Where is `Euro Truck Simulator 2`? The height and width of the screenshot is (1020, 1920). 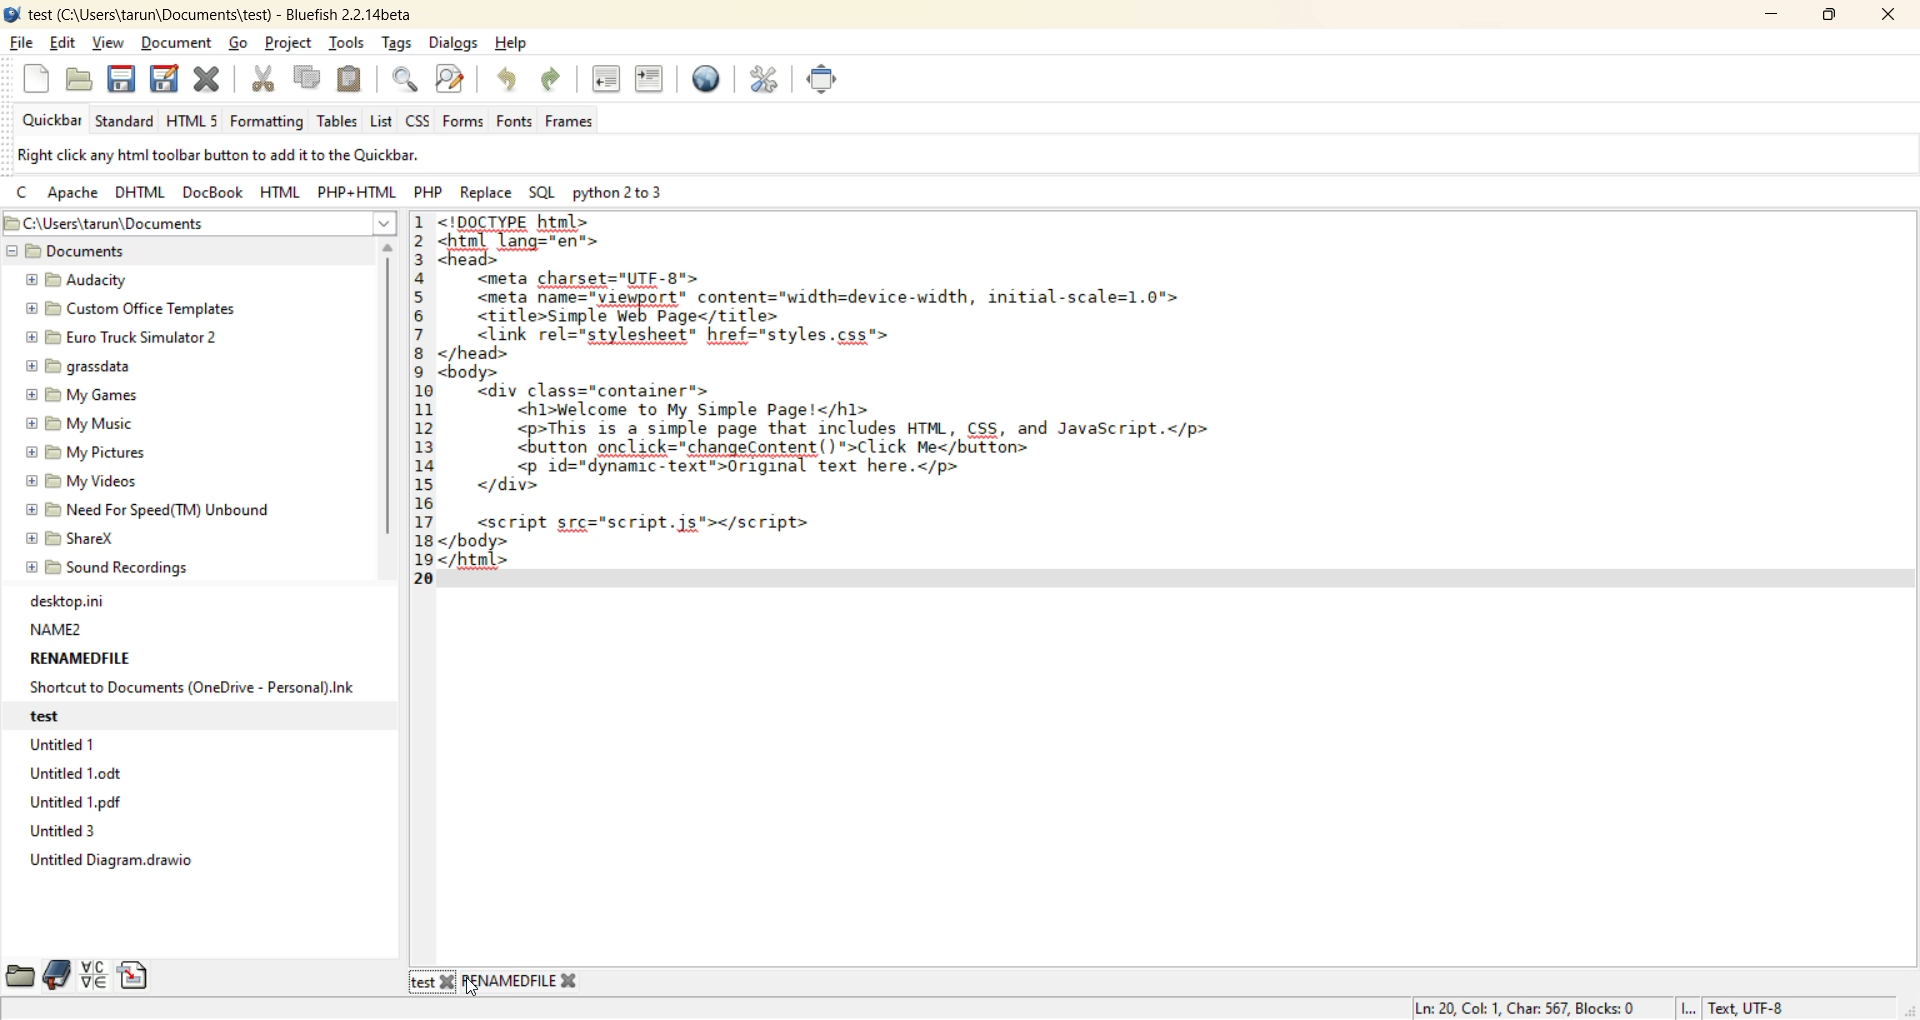 Euro Truck Simulator 2 is located at coordinates (121, 334).